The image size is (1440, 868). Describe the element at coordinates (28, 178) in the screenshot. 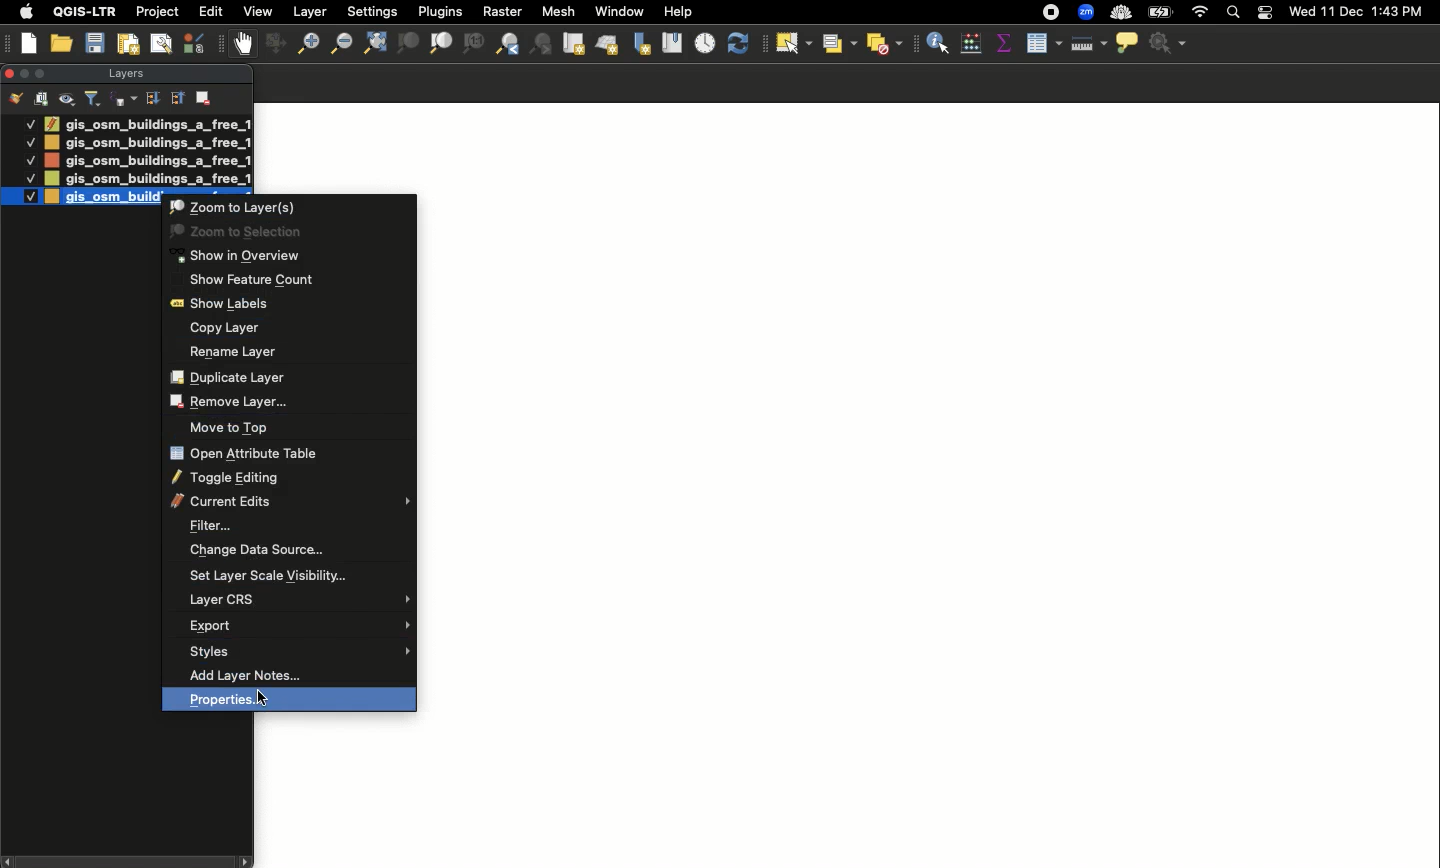

I see `Checked` at that location.